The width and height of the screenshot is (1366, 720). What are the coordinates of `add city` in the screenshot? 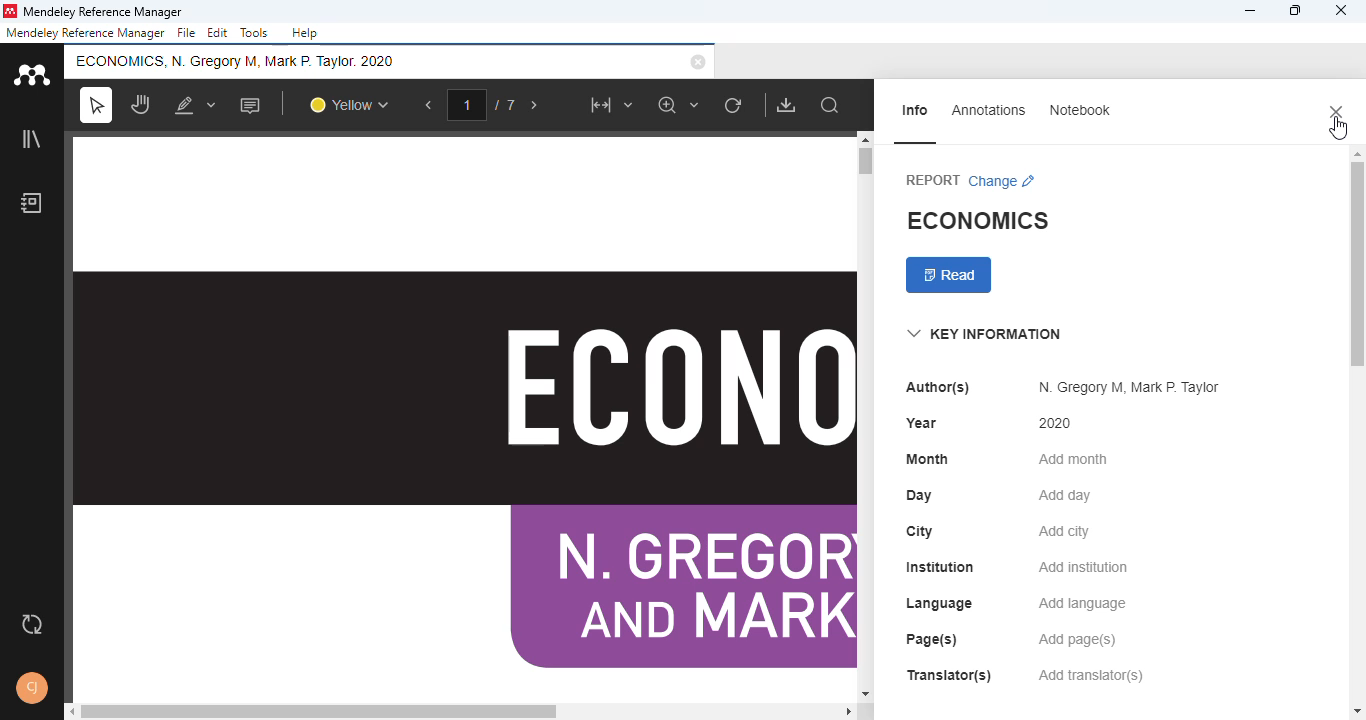 It's located at (1065, 531).